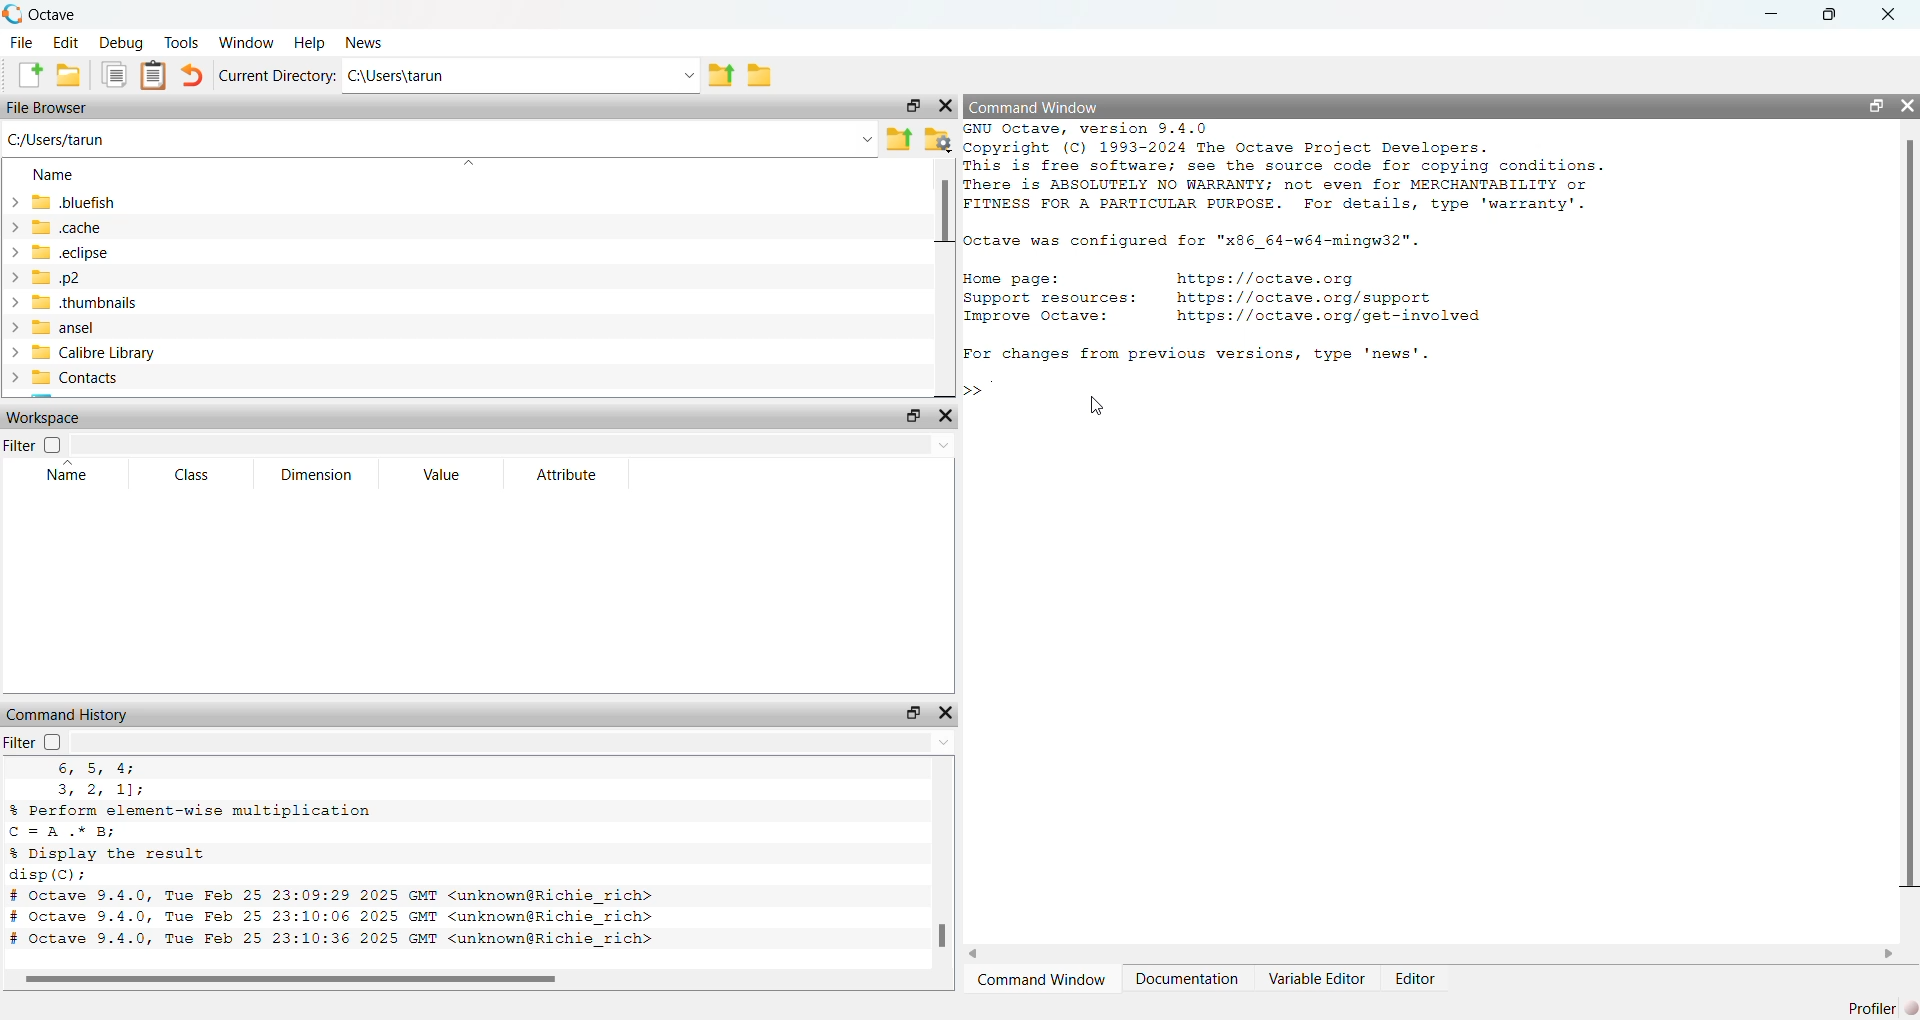 This screenshot has height=1020, width=1920. What do you see at coordinates (1430, 954) in the screenshot?
I see `Scroll` at bounding box center [1430, 954].